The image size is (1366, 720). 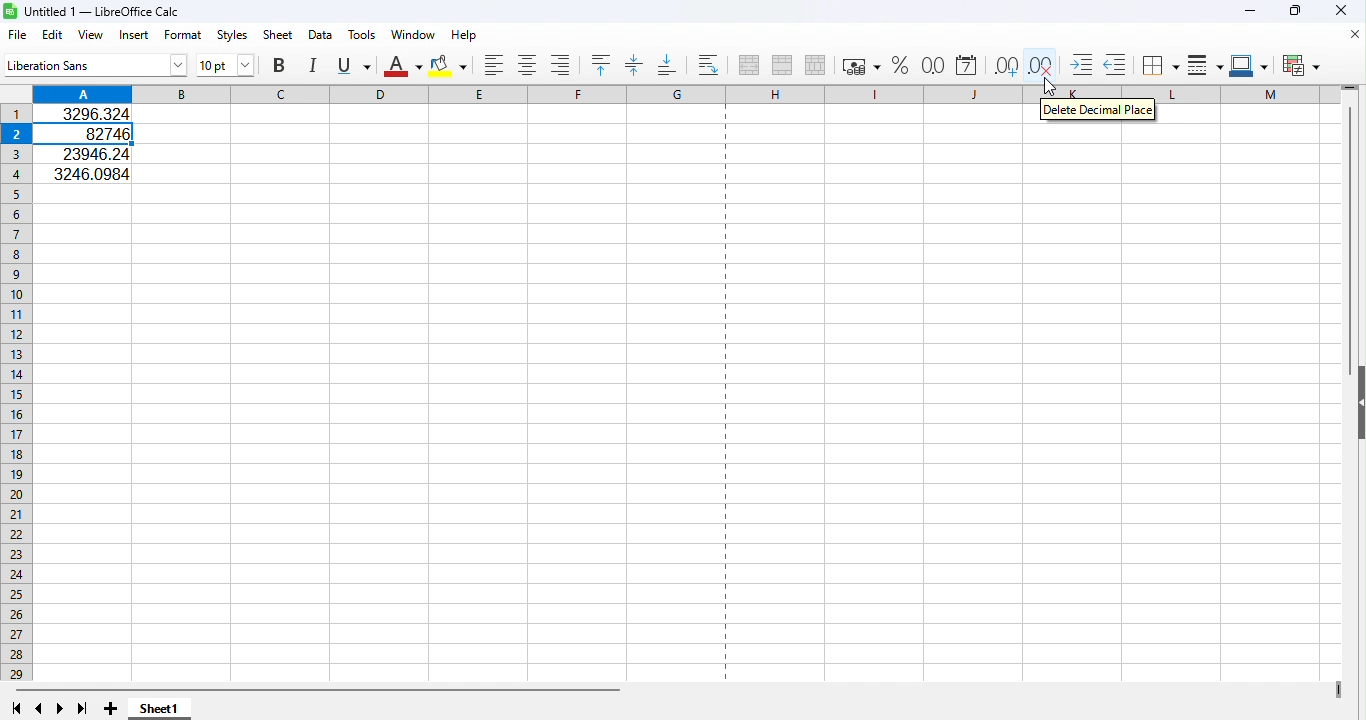 I want to click on Font size - 10pt, so click(x=228, y=67).